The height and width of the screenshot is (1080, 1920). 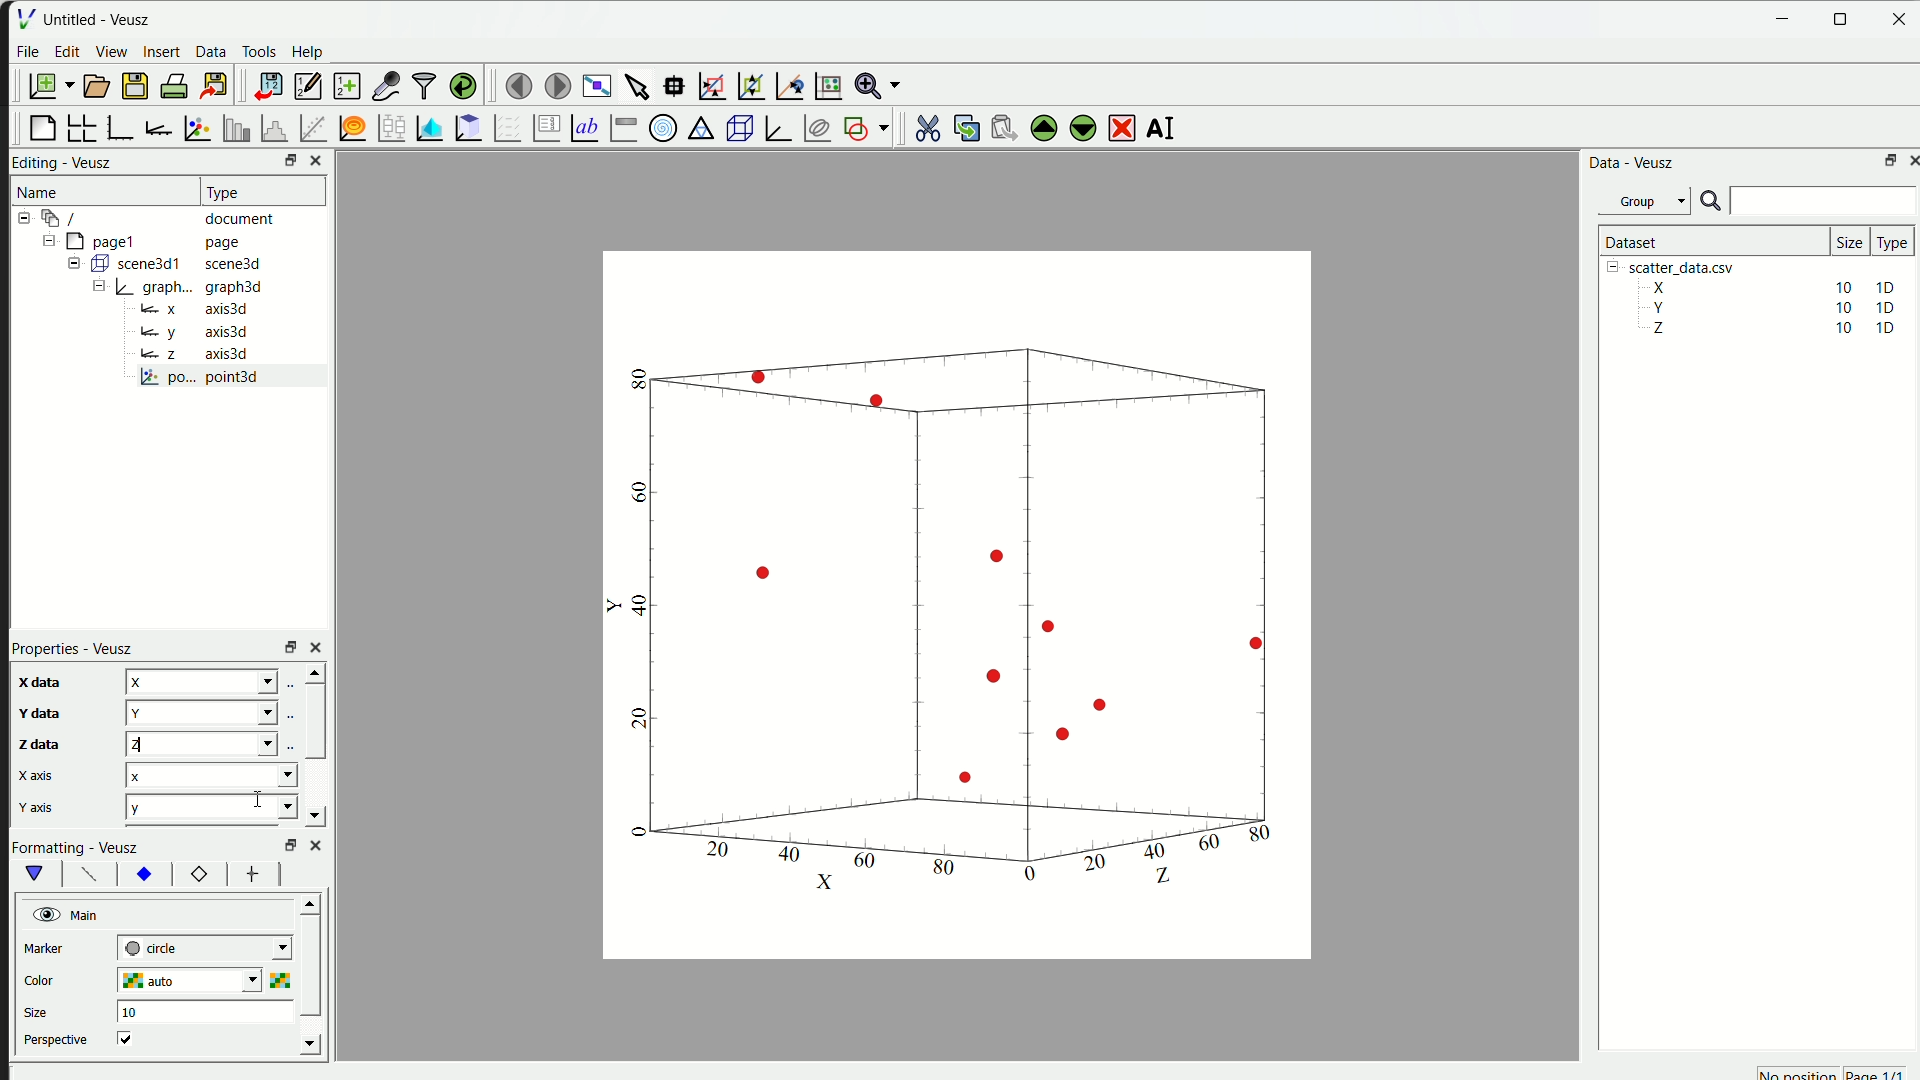 I want to click on Reset graph axes, so click(x=827, y=83).